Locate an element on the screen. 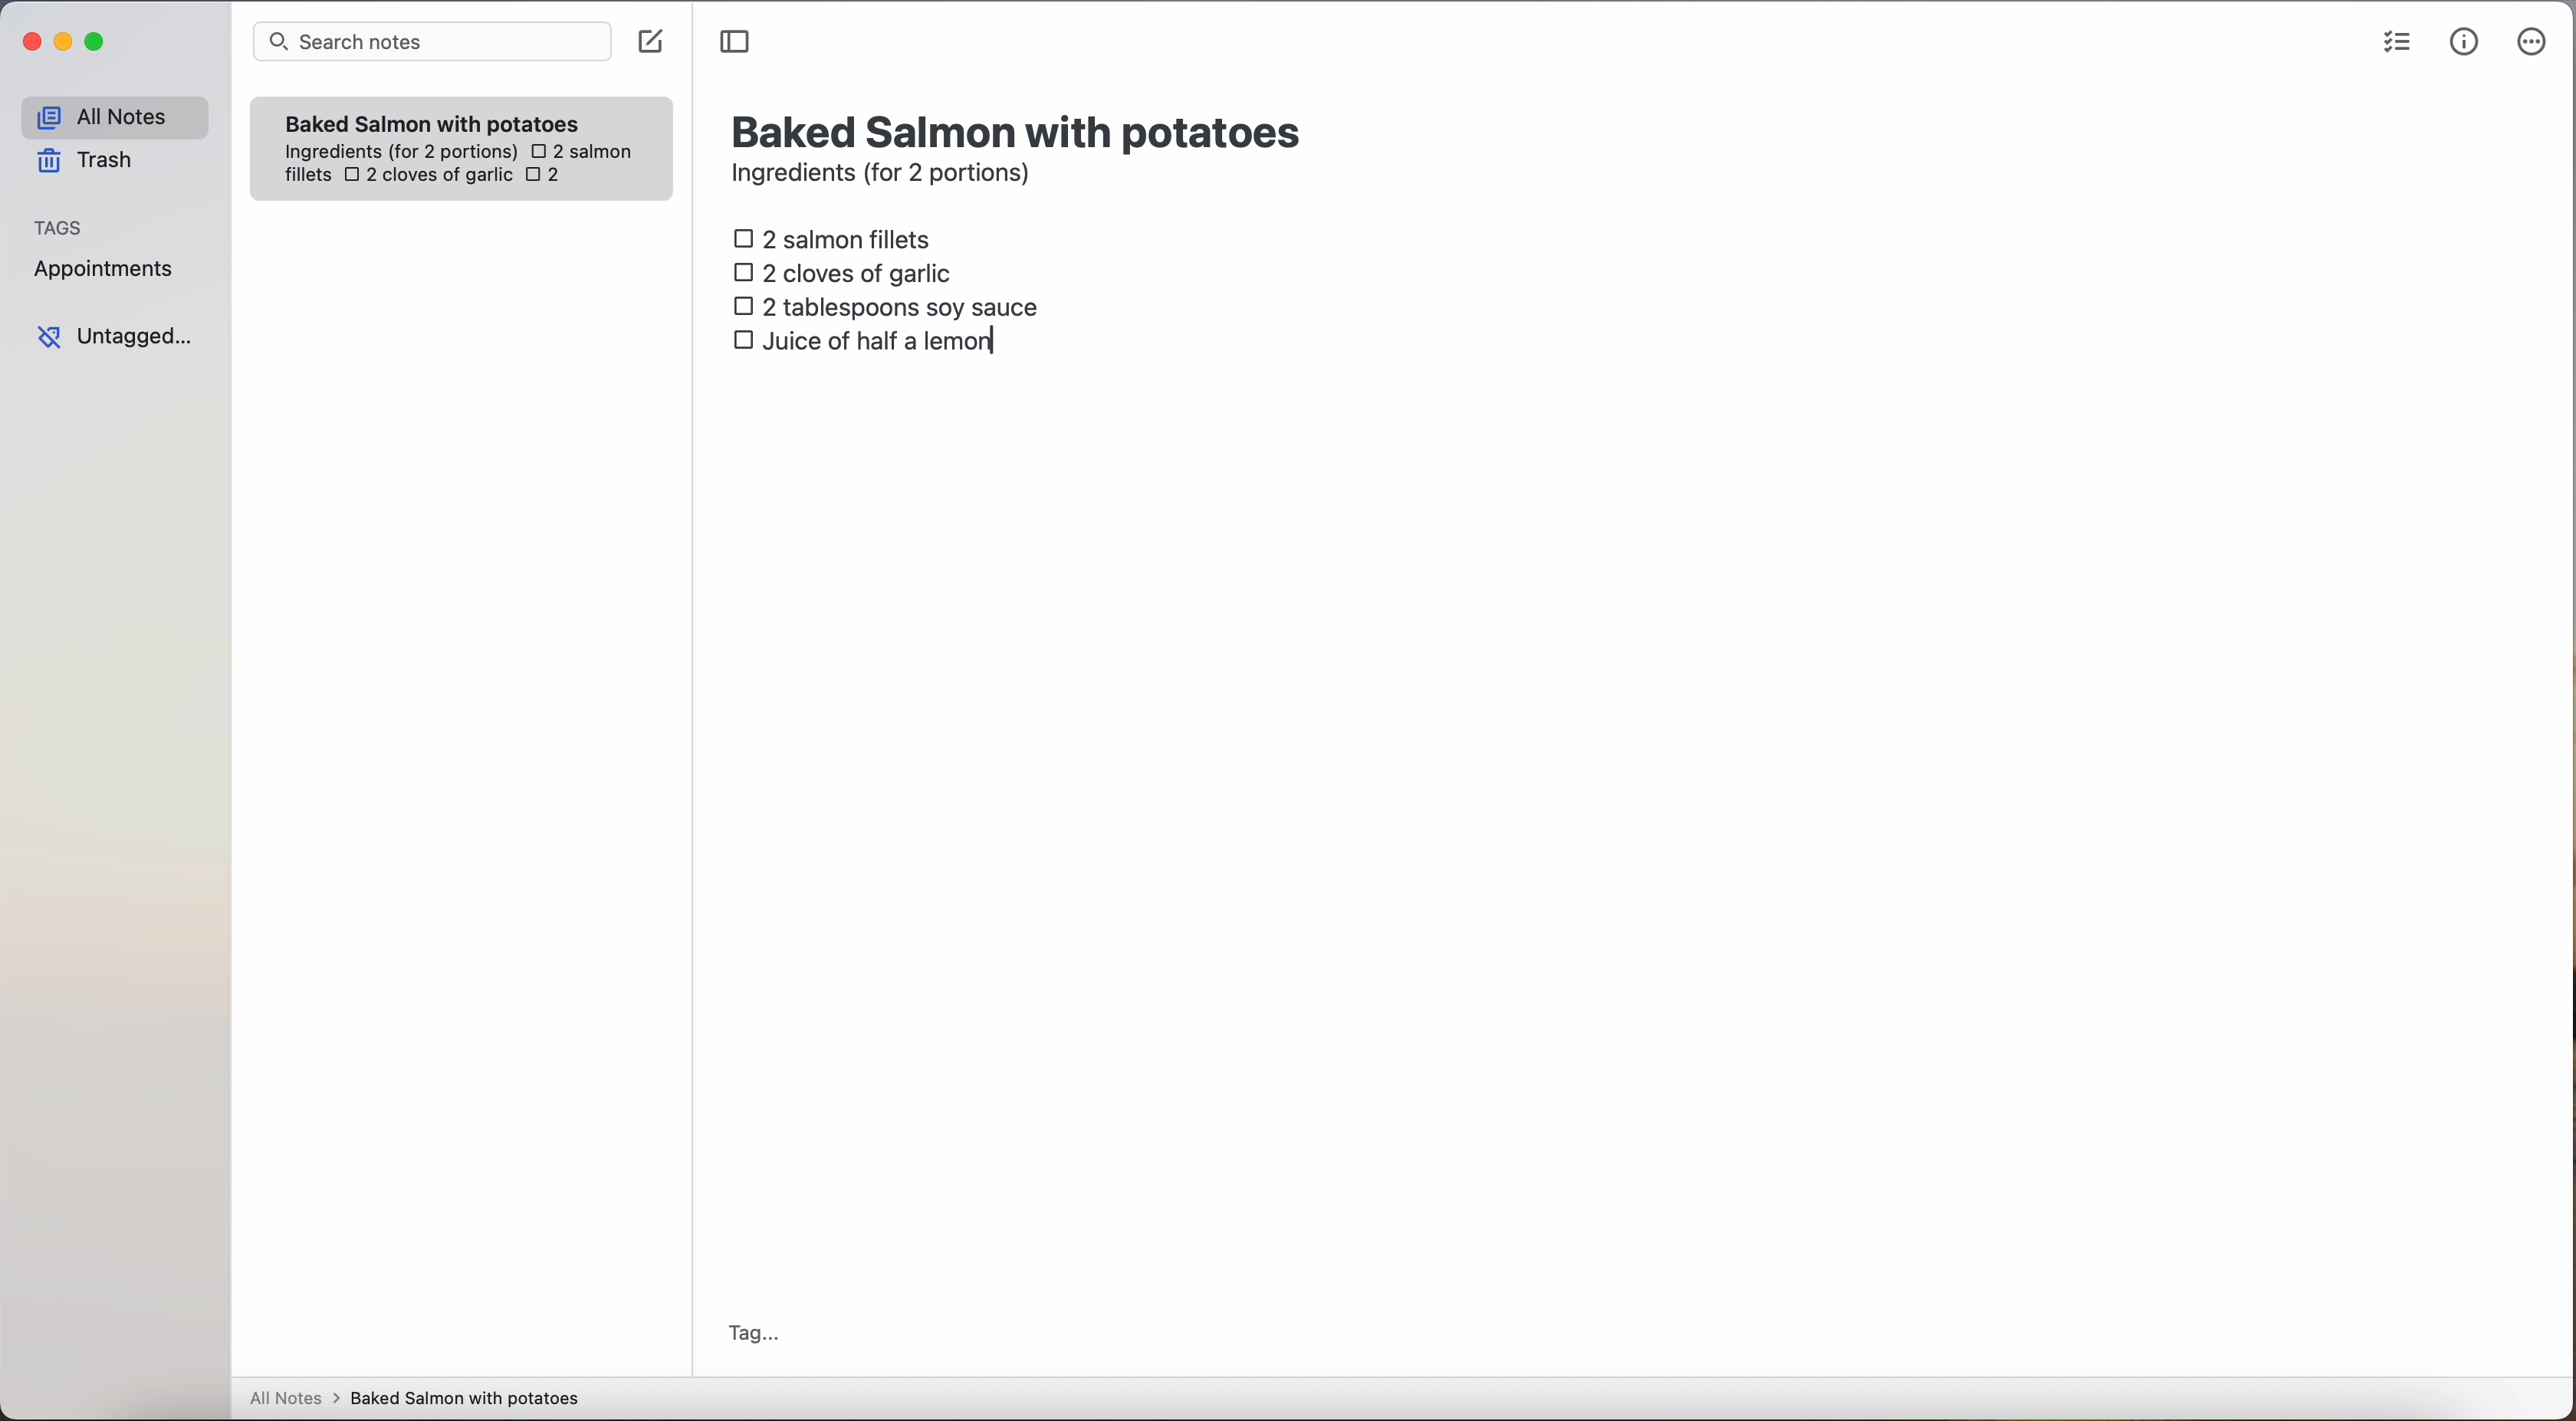 The width and height of the screenshot is (2576, 1421). toggle sidebar is located at coordinates (737, 43).